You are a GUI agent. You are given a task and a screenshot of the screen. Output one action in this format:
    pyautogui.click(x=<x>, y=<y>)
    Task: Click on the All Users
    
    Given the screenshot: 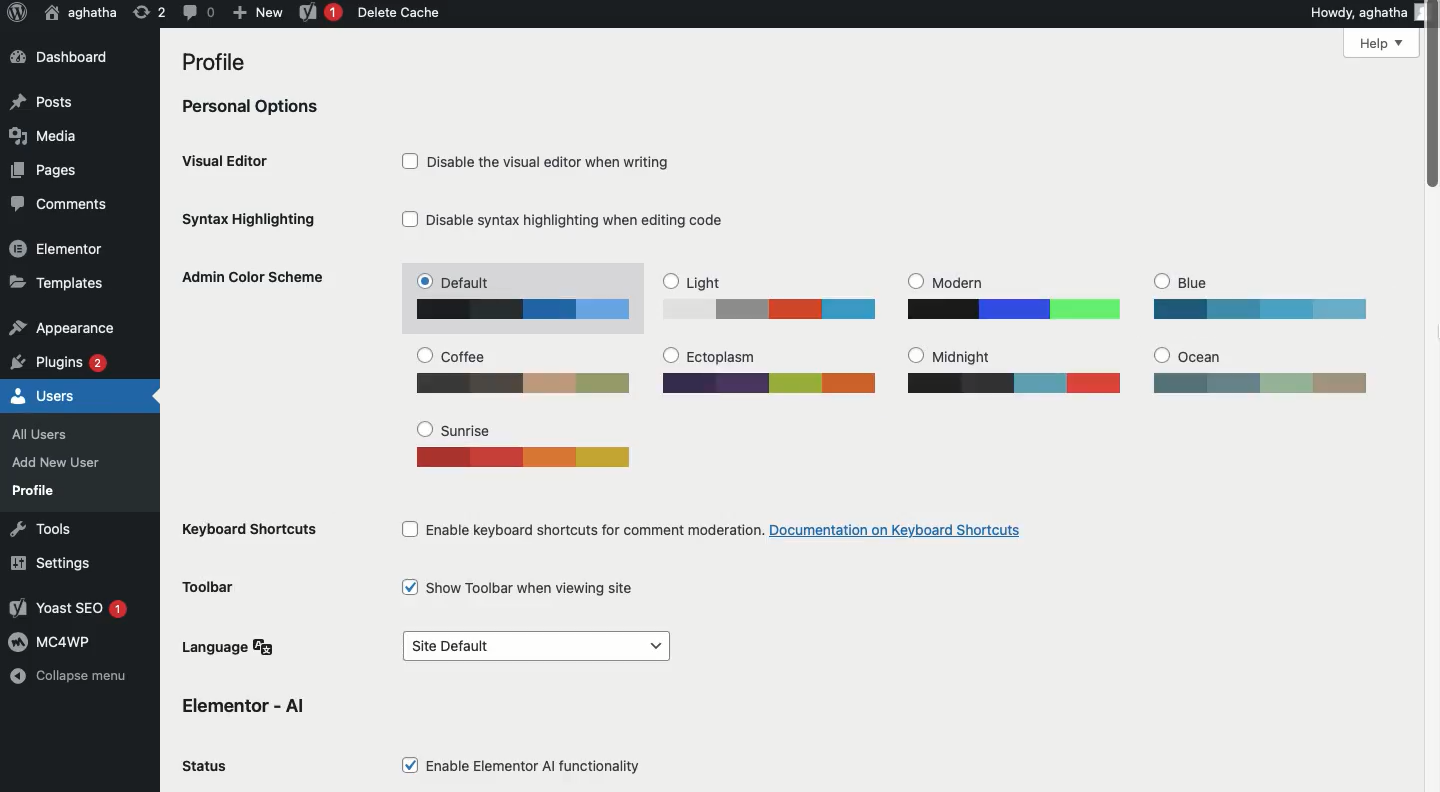 What is the action you would take?
    pyautogui.click(x=50, y=432)
    